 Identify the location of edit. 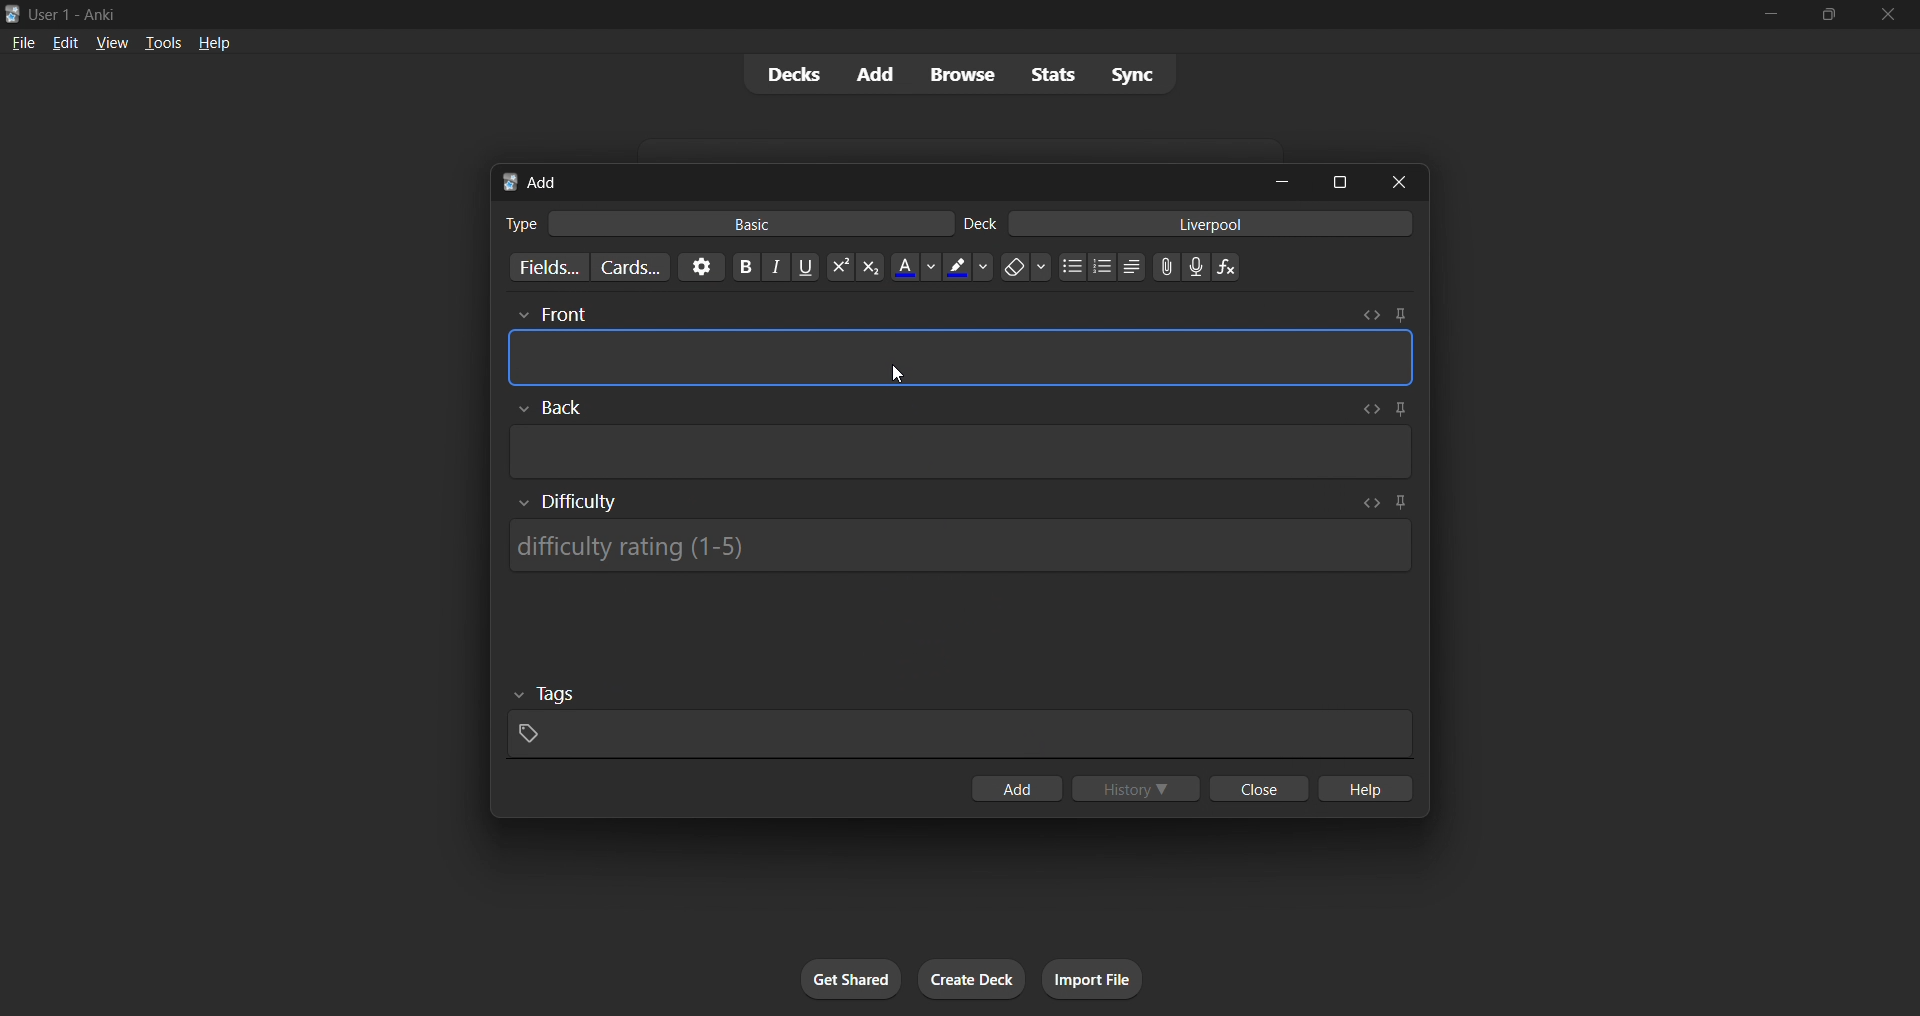
(66, 42).